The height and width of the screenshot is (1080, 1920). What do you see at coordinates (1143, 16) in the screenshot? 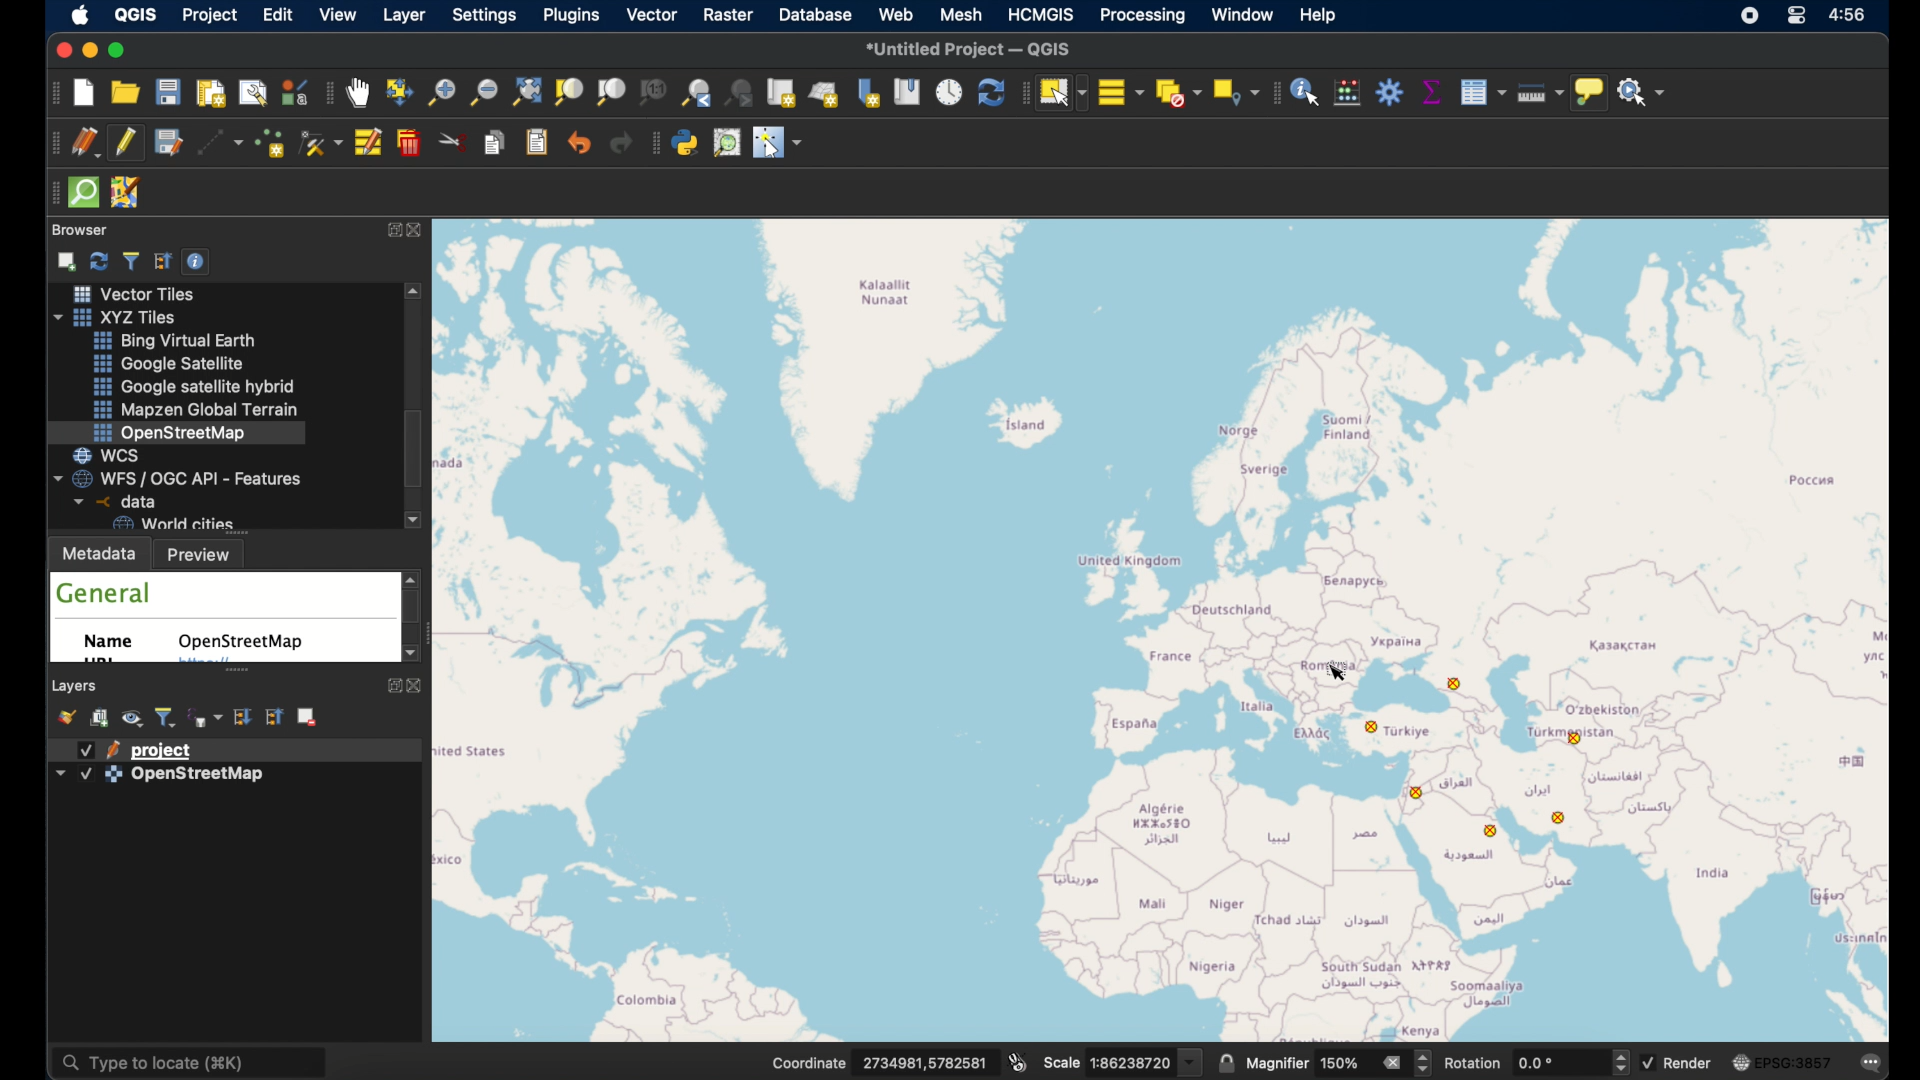
I see `processing` at bounding box center [1143, 16].